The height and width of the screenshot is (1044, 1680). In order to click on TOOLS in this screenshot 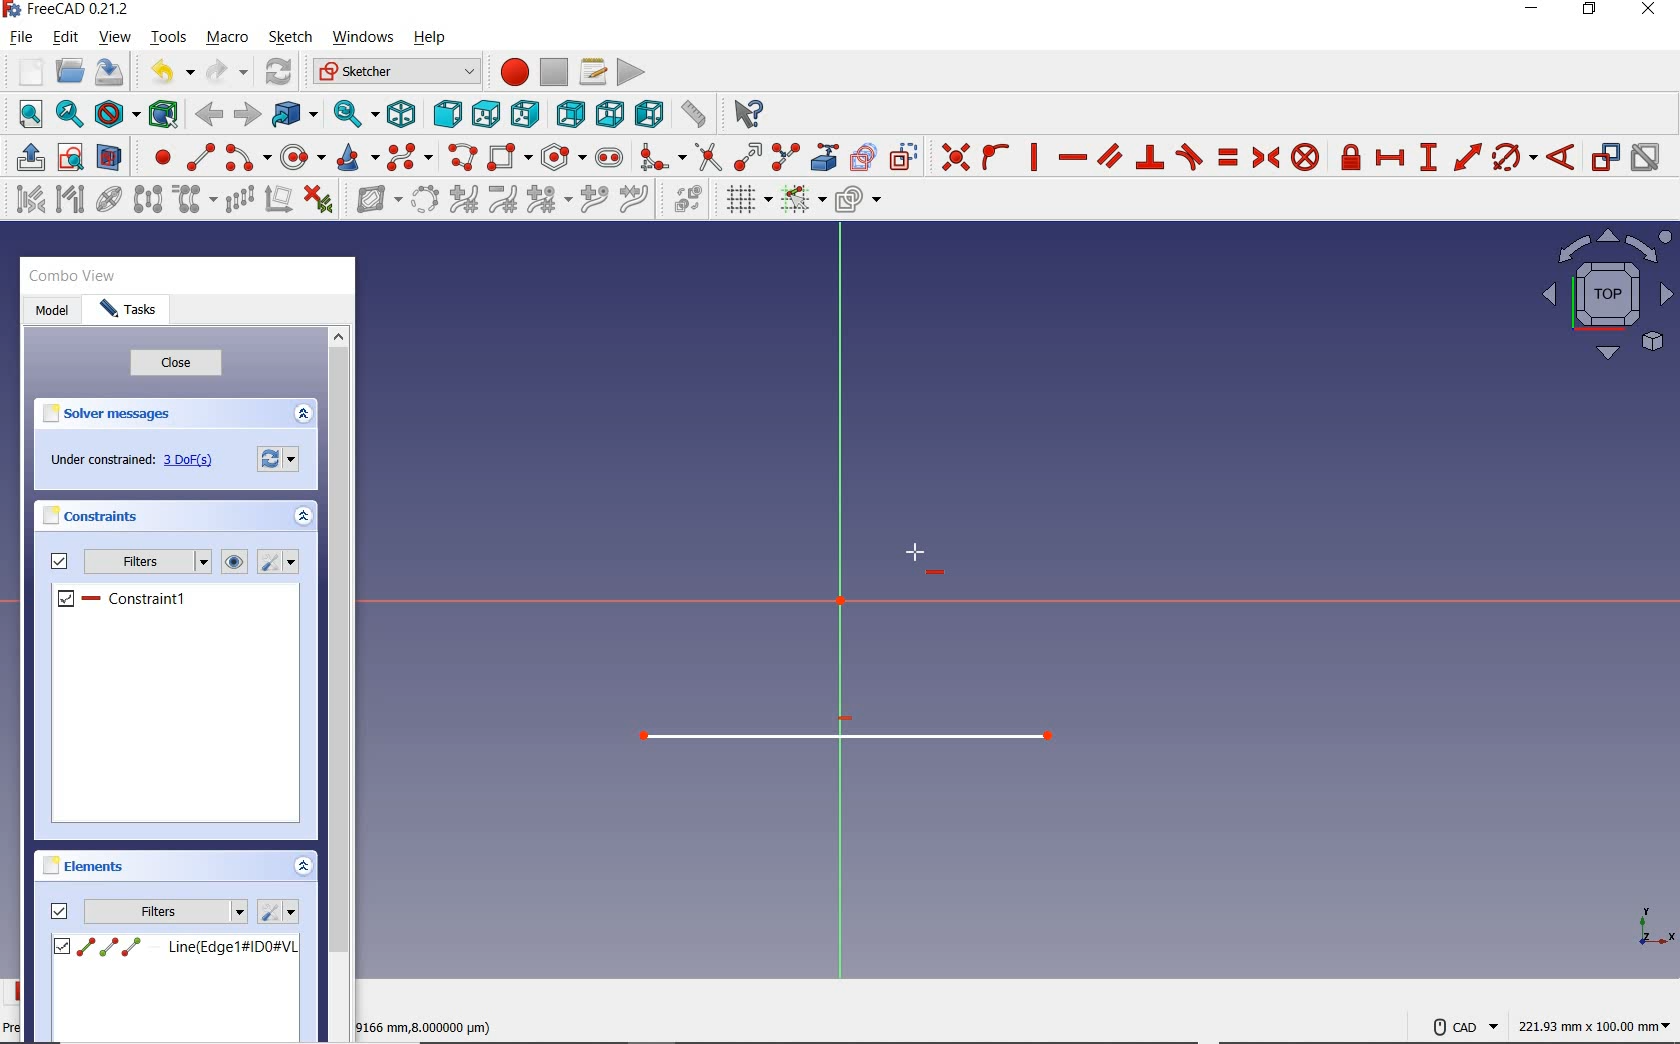, I will do `click(169, 37)`.